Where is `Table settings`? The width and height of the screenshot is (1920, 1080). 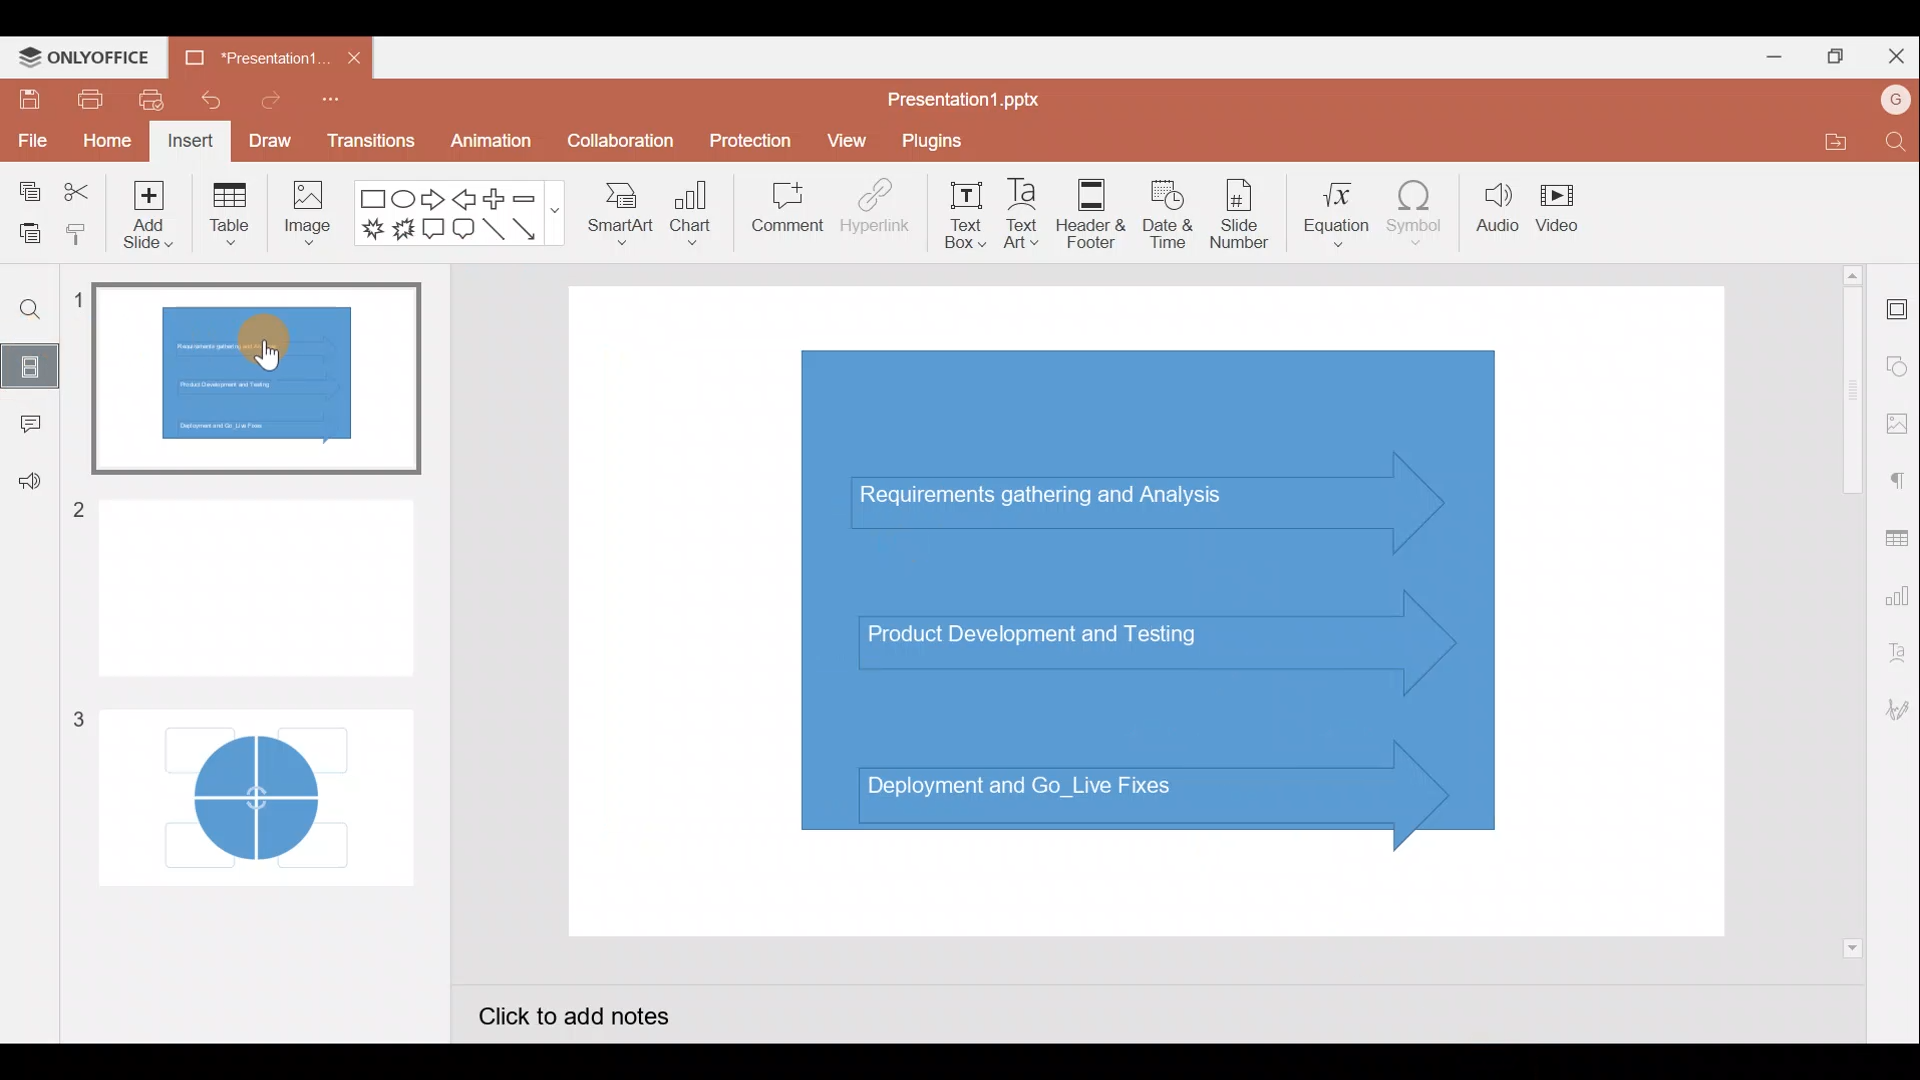
Table settings is located at coordinates (1898, 538).